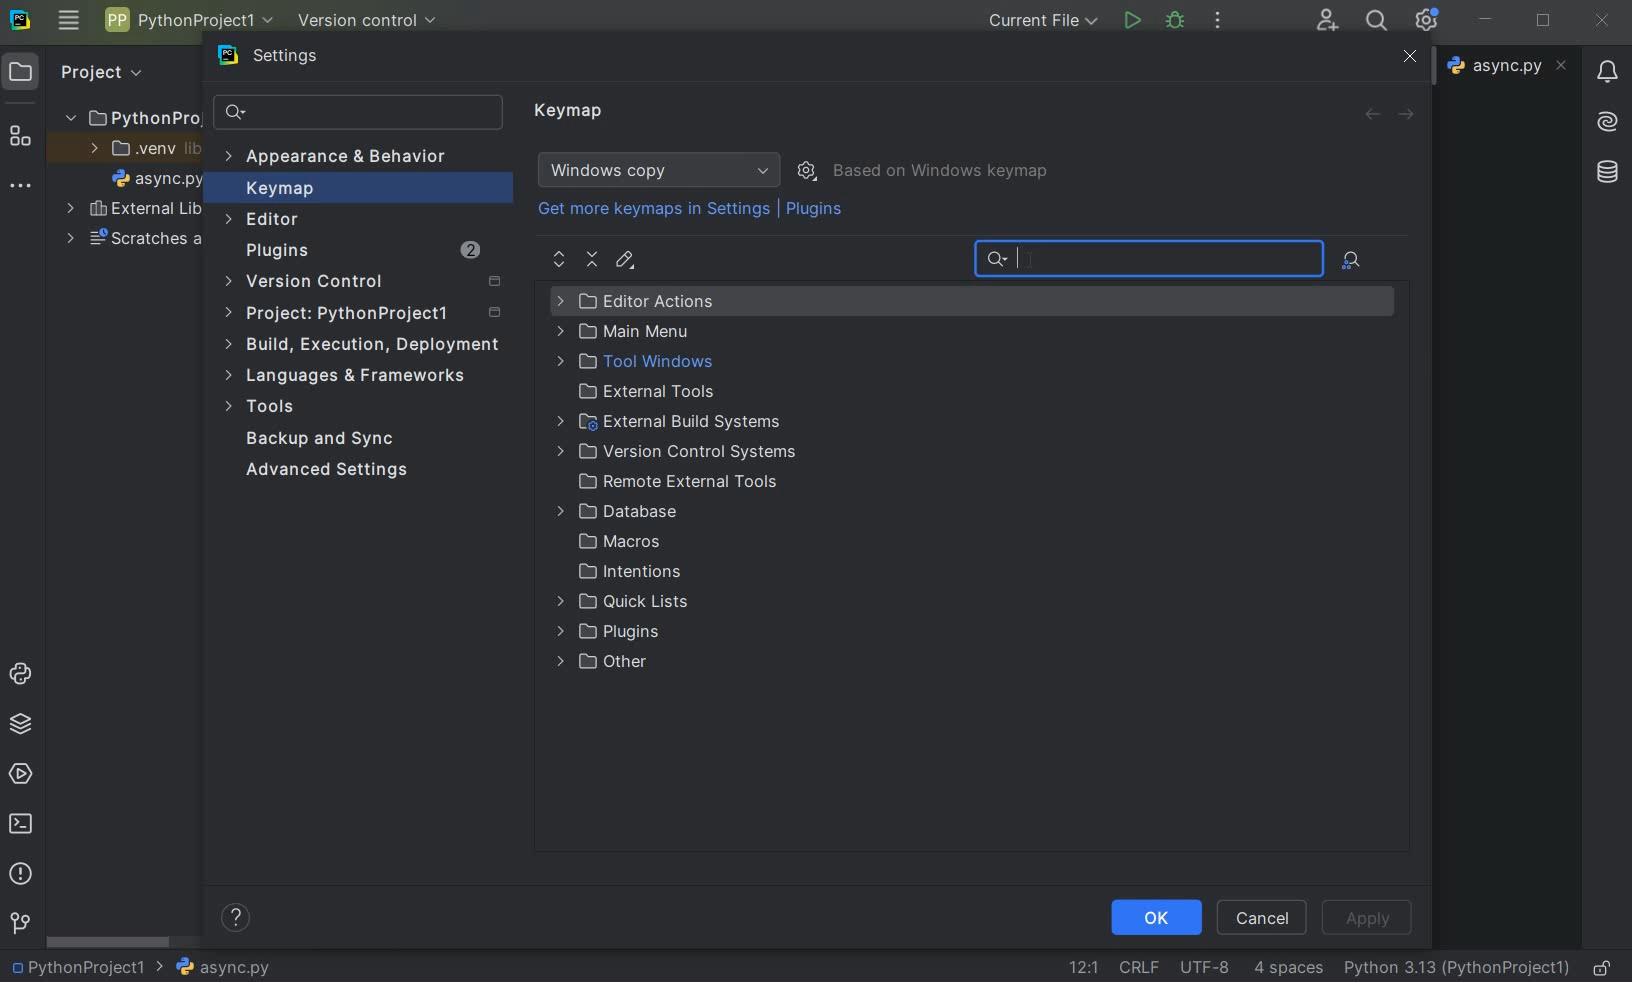 This screenshot has height=982, width=1632. What do you see at coordinates (369, 283) in the screenshot?
I see `version control` at bounding box center [369, 283].